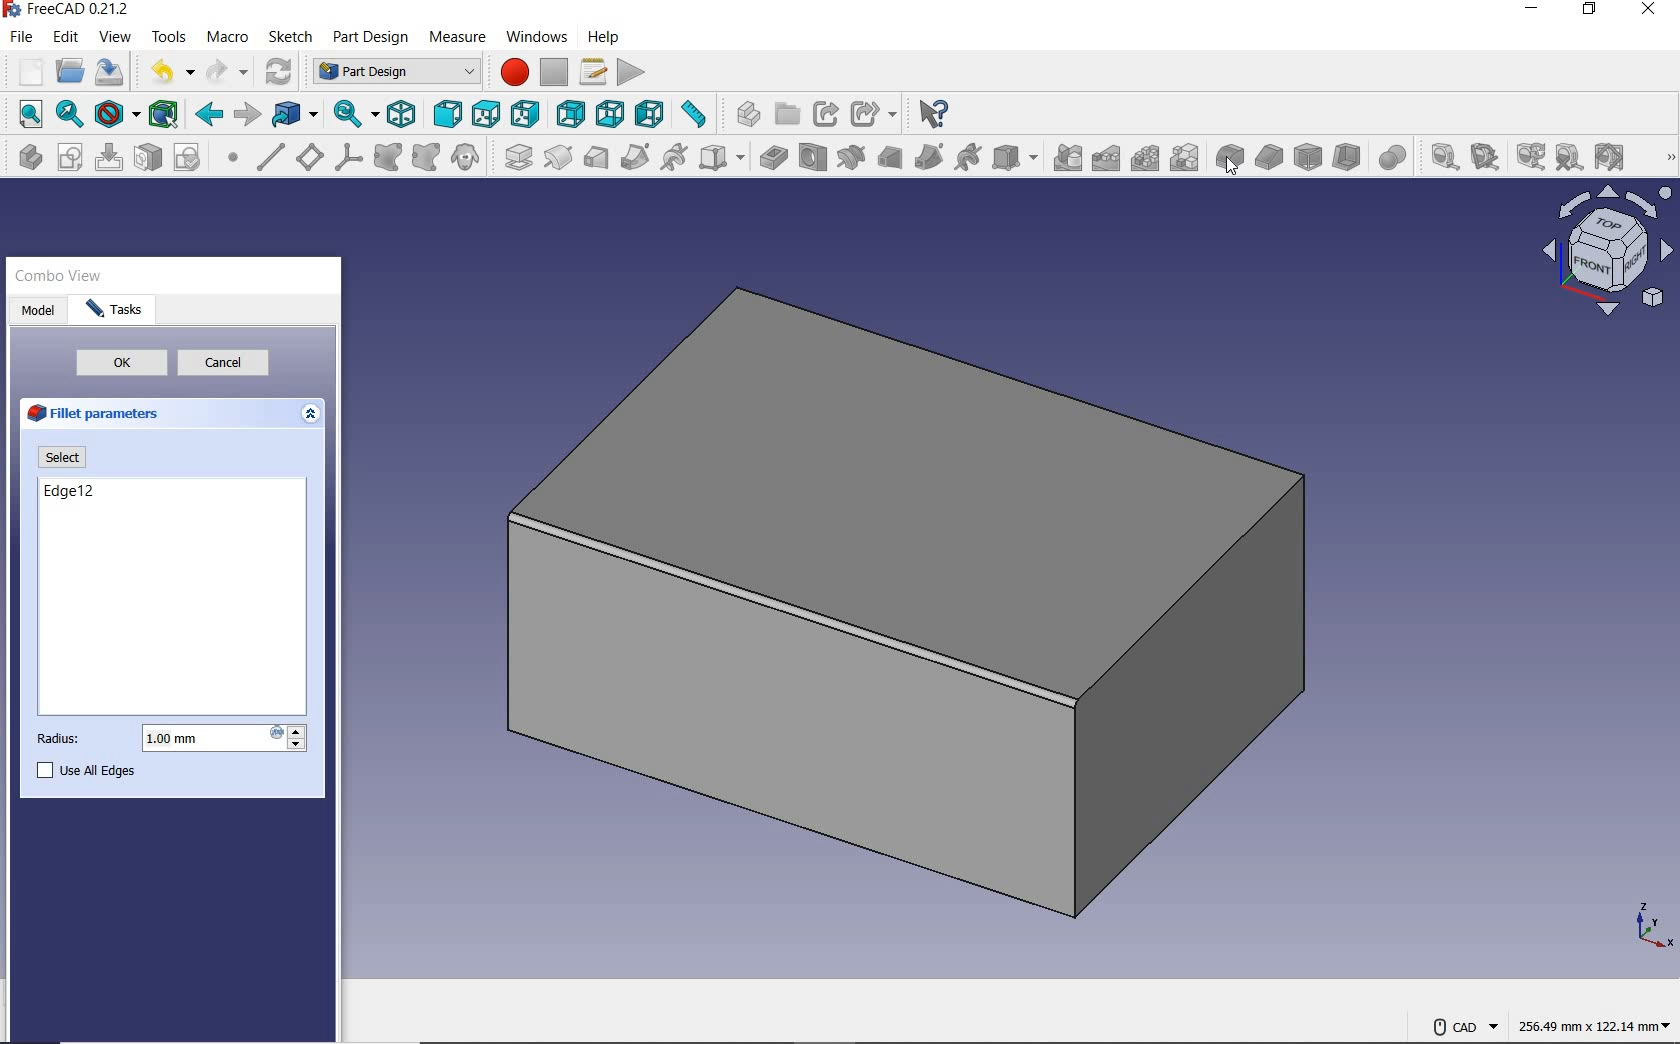  I want to click on cursor, so click(1230, 167).